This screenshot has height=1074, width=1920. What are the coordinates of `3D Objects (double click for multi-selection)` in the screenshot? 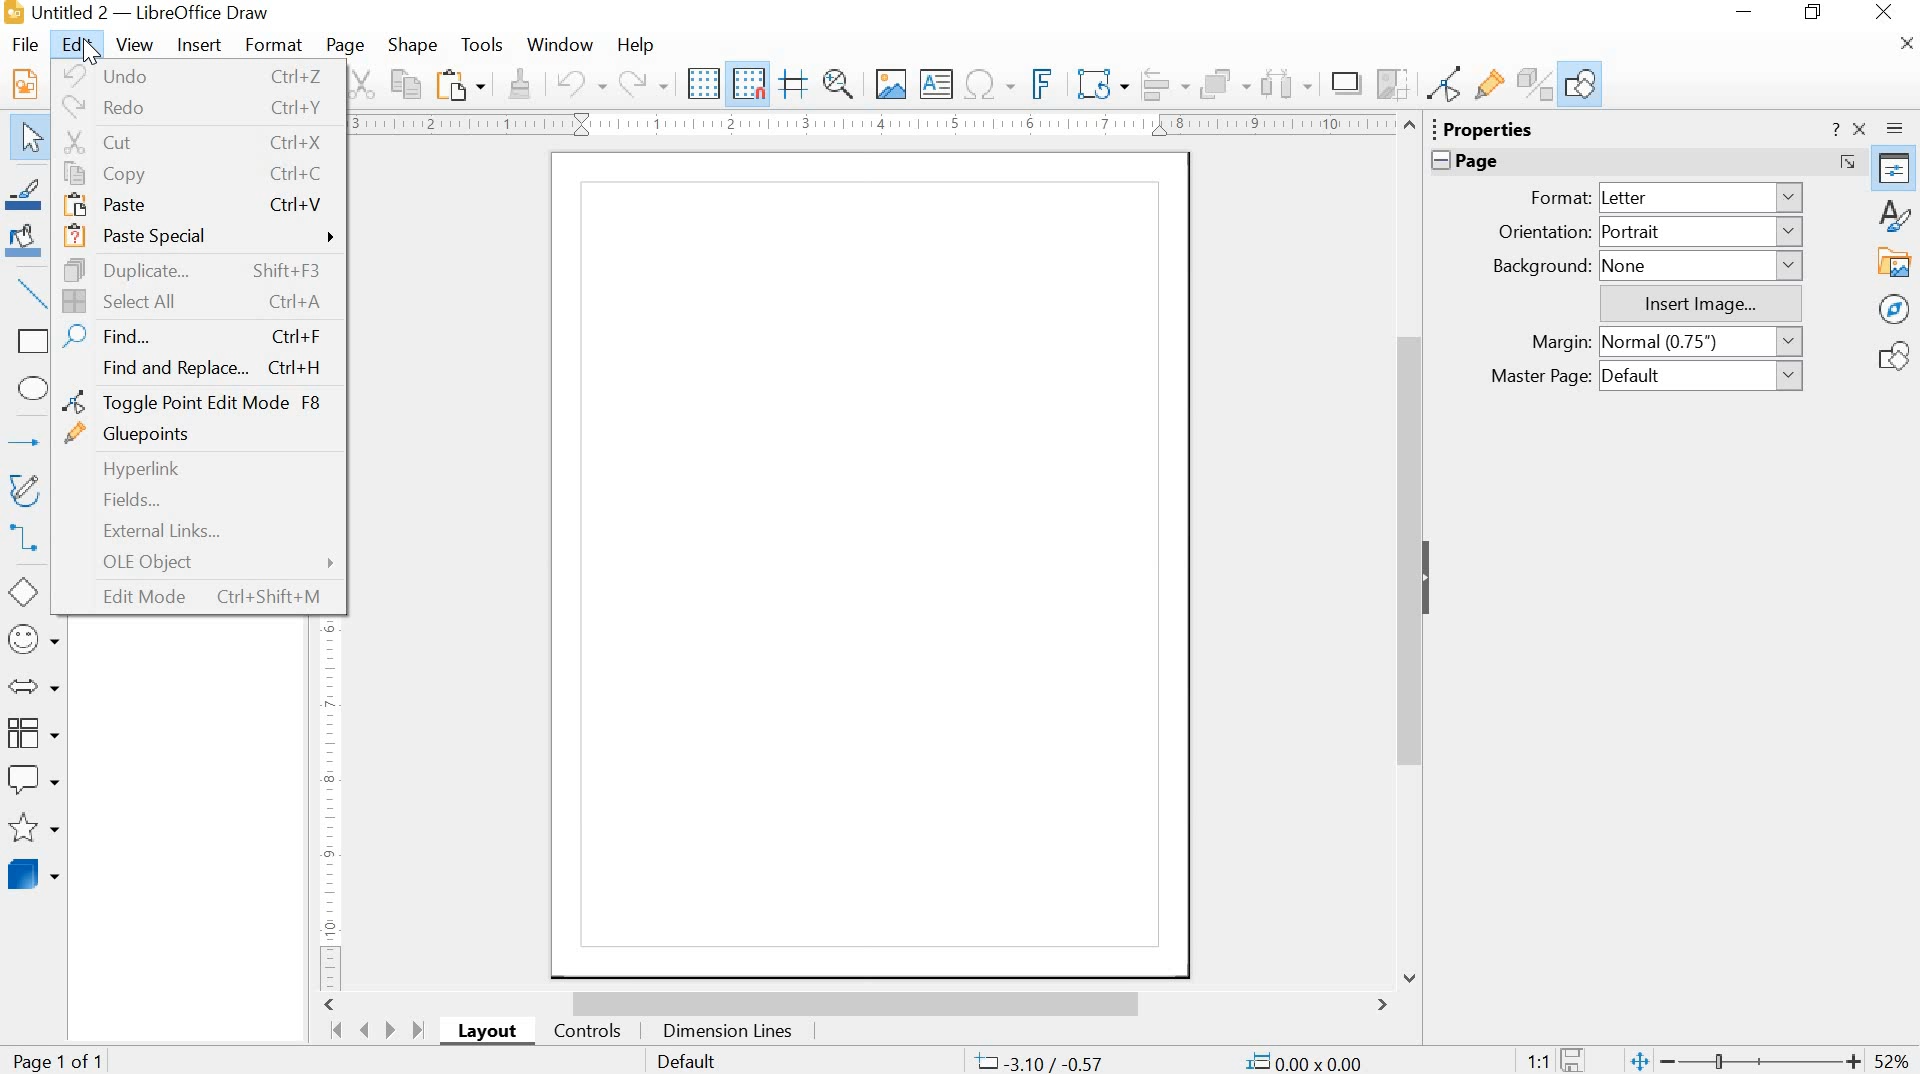 It's located at (33, 874).